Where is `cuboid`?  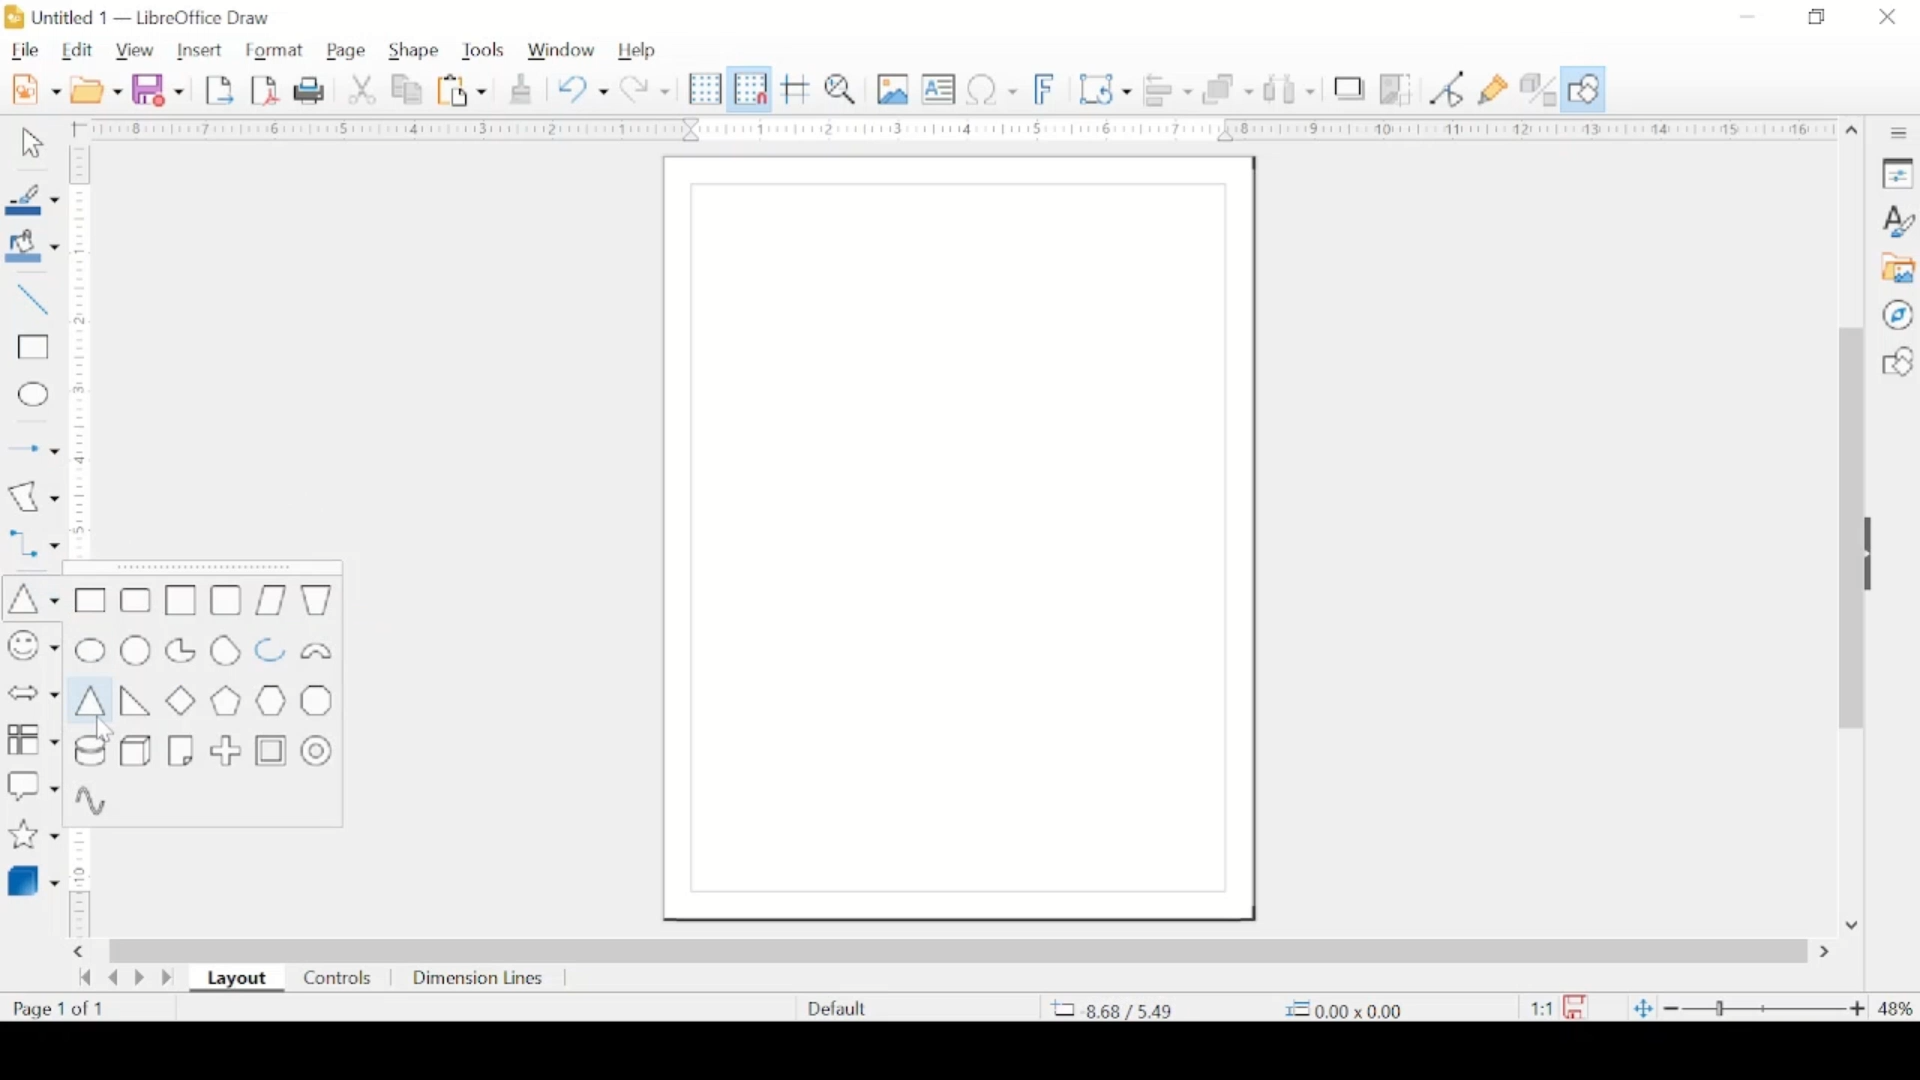
cuboid is located at coordinates (136, 750).